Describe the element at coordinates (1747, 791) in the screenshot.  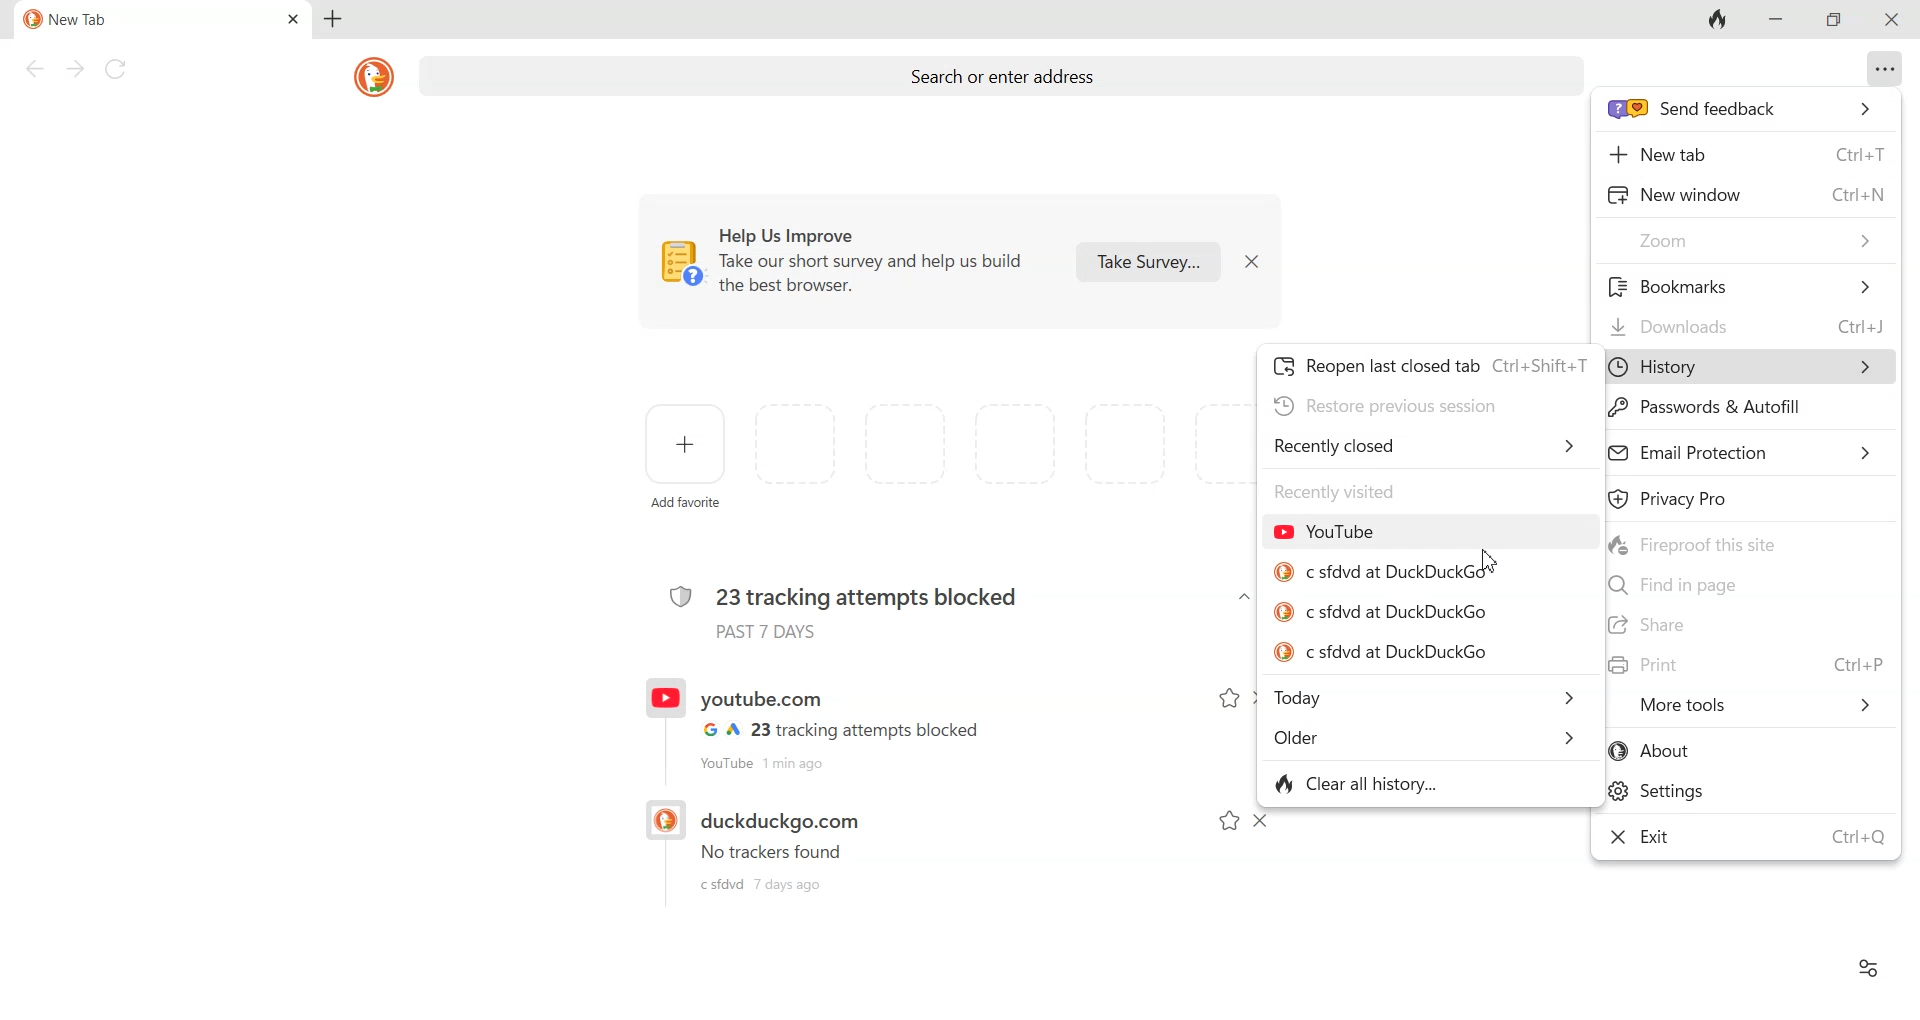
I see `Settings` at that location.